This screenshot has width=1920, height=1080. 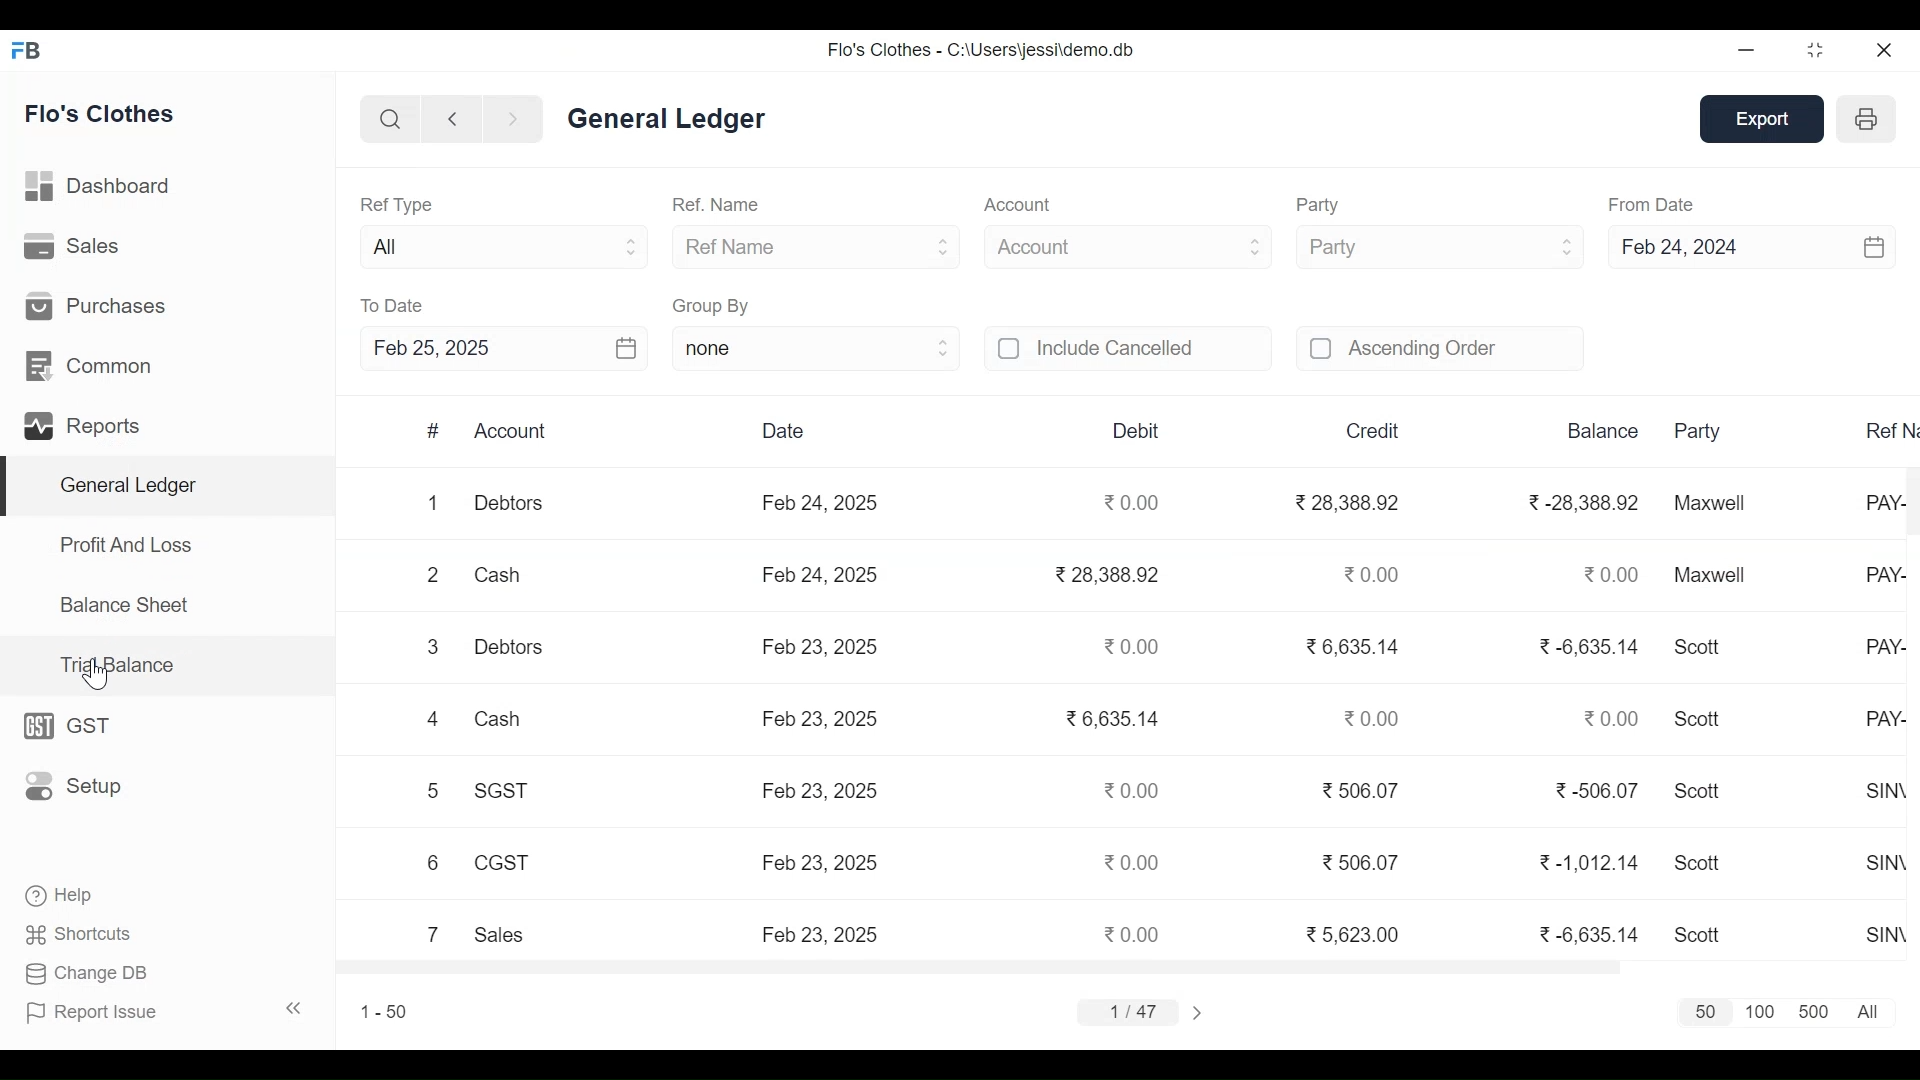 I want to click on All, so click(x=1868, y=1011).